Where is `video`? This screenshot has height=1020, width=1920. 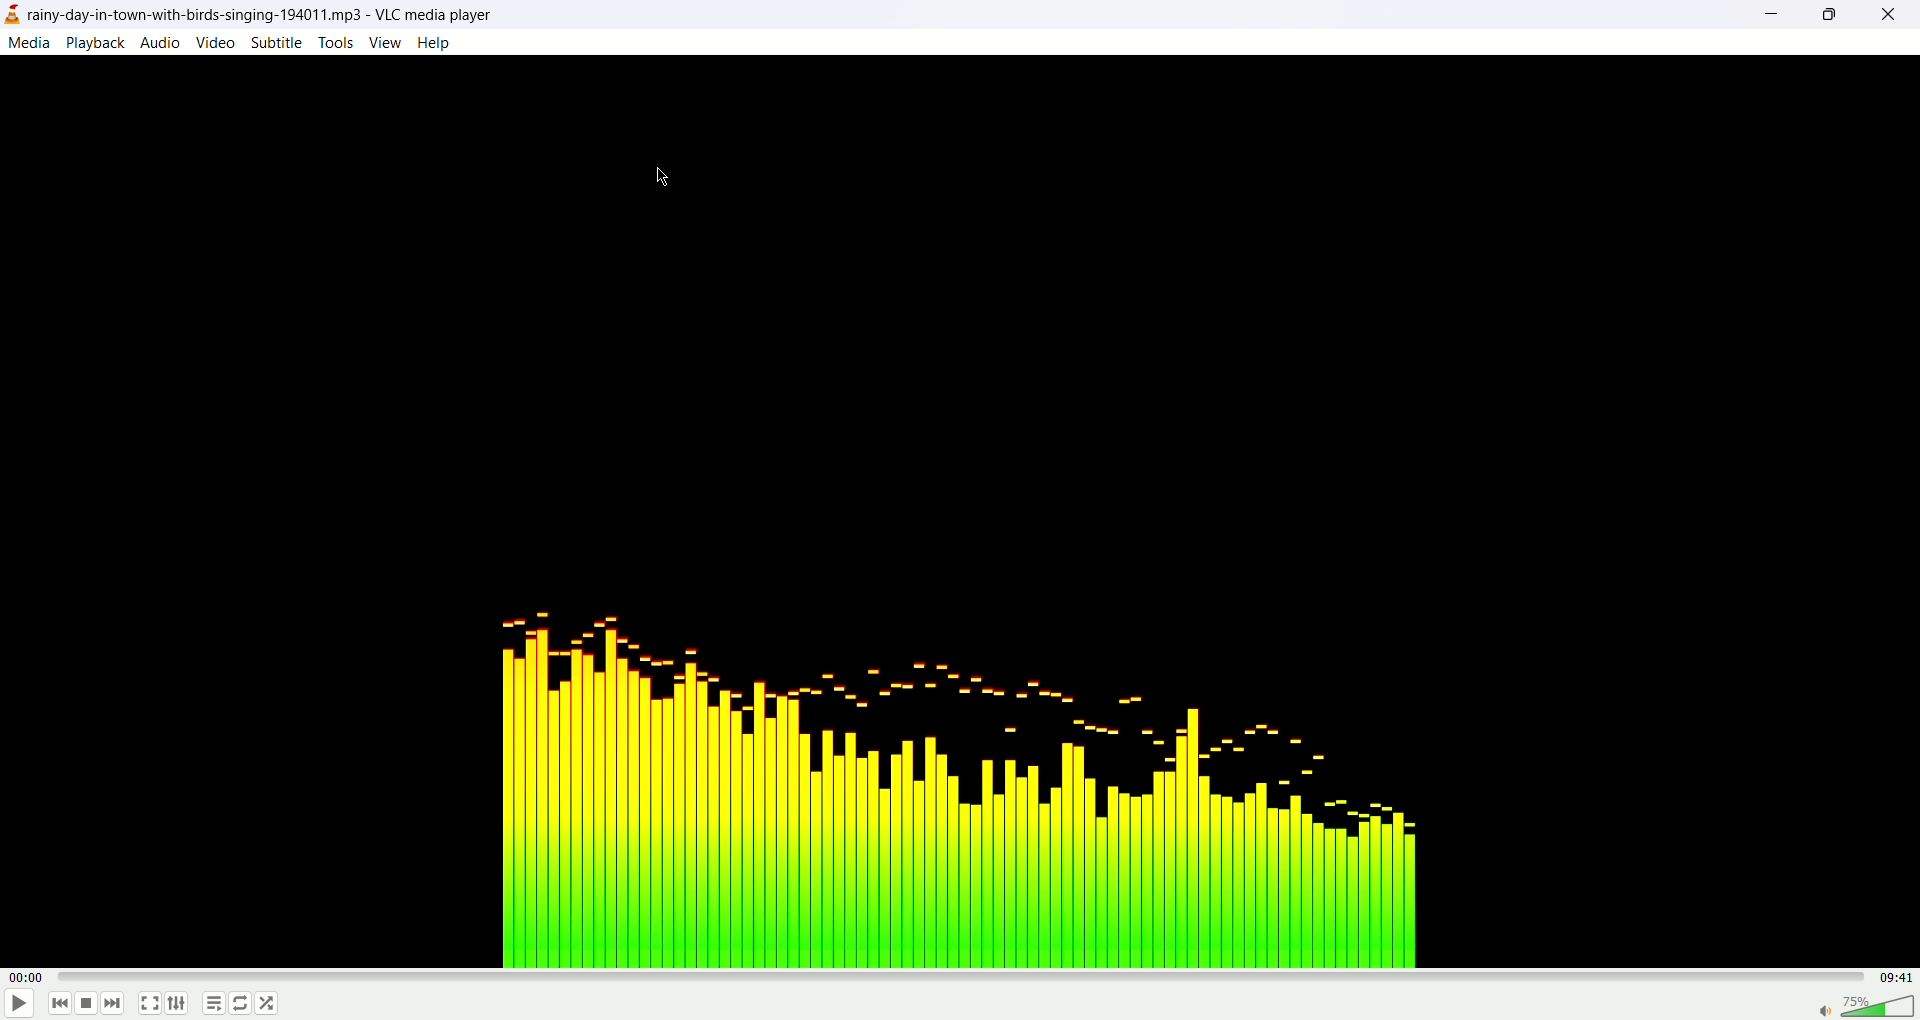
video is located at coordinates (216, 41).